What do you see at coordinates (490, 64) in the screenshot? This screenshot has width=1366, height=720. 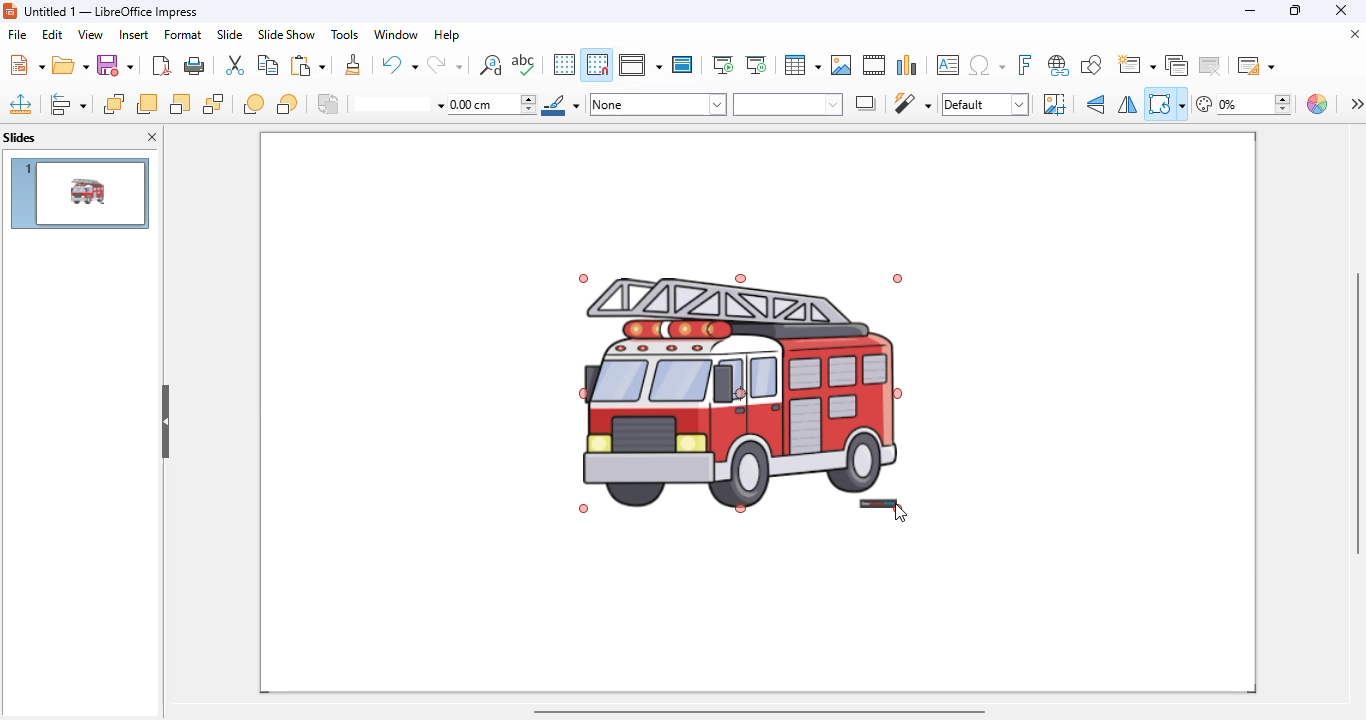 I see `find and replace` at bounding box center [490, 64].